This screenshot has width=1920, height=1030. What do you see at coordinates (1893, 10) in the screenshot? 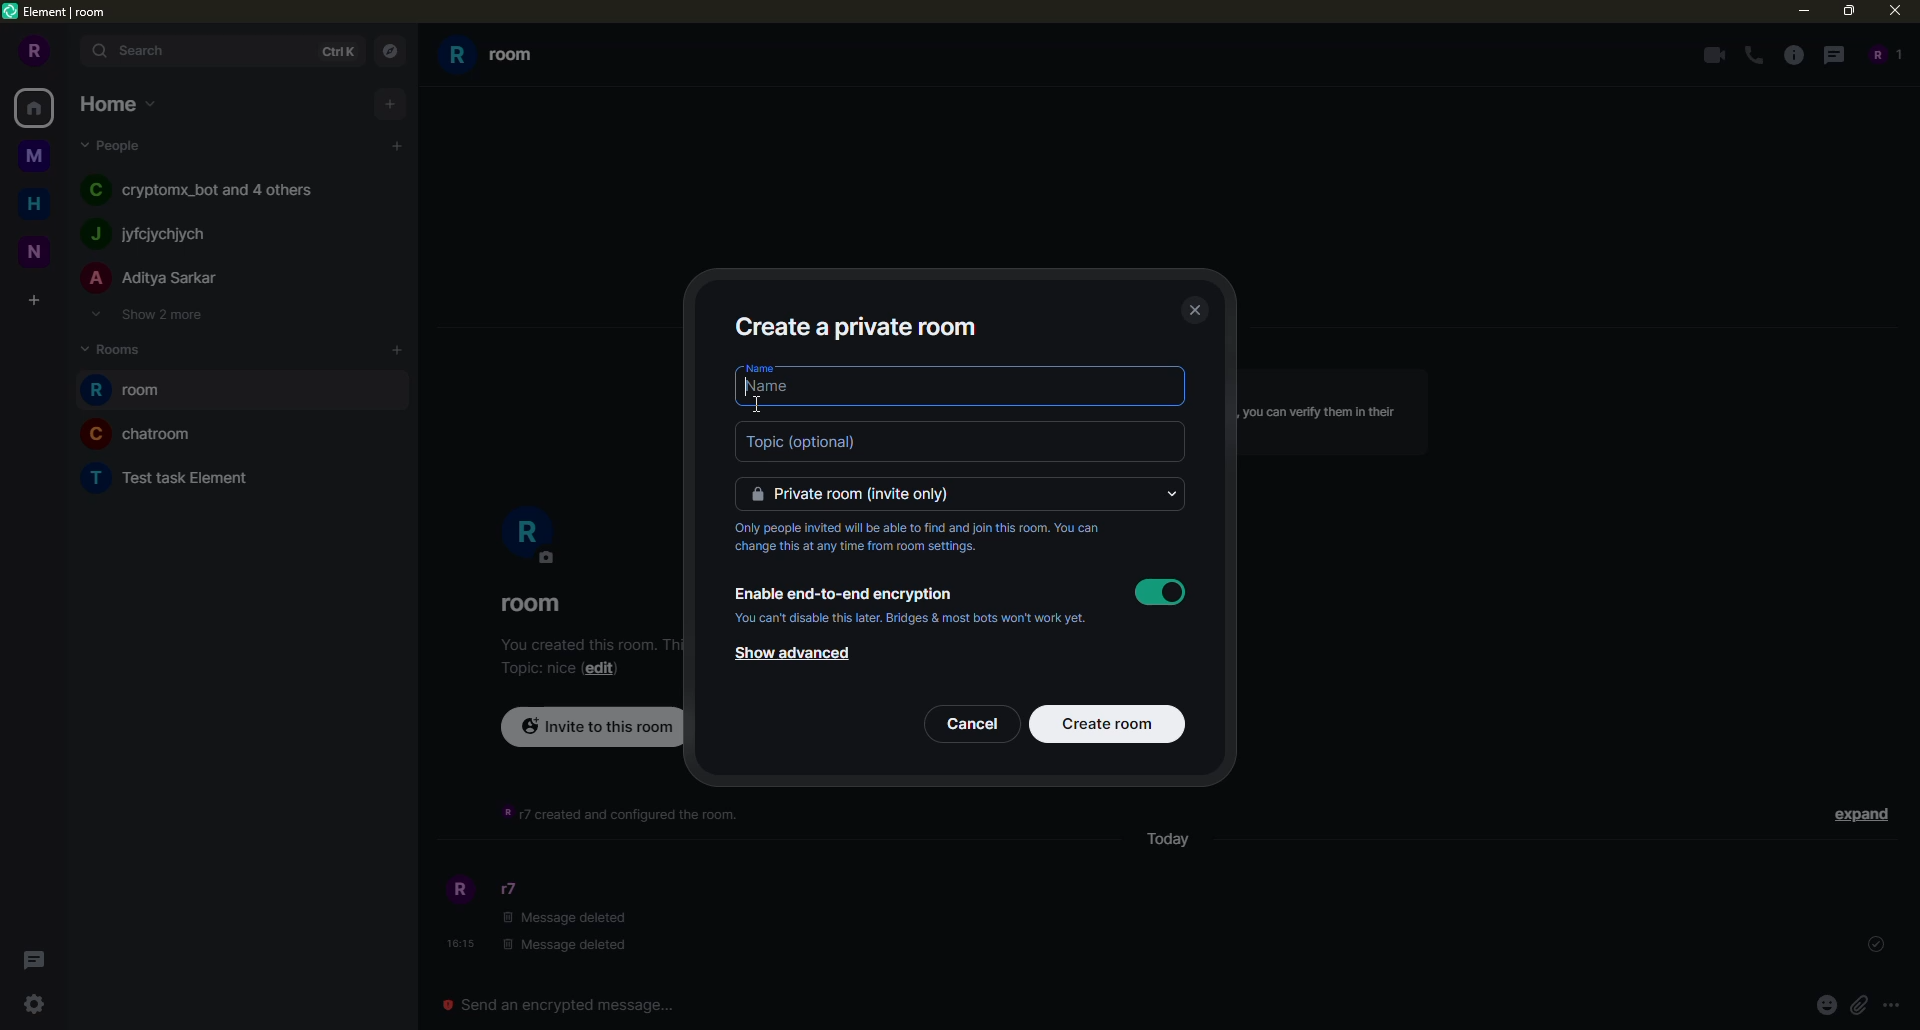
I see `close` at bounding box center [1893, 10].